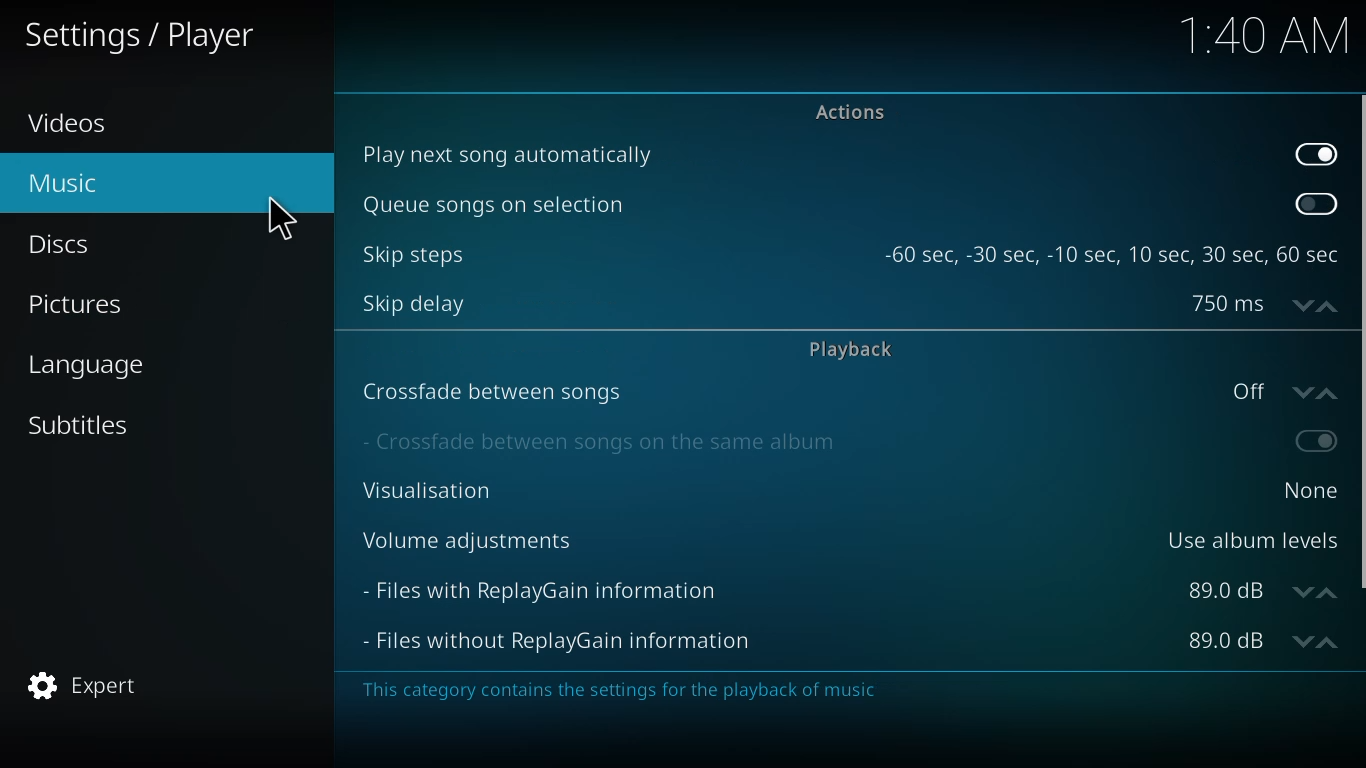  I want to click on enable, so click(1312, 205).